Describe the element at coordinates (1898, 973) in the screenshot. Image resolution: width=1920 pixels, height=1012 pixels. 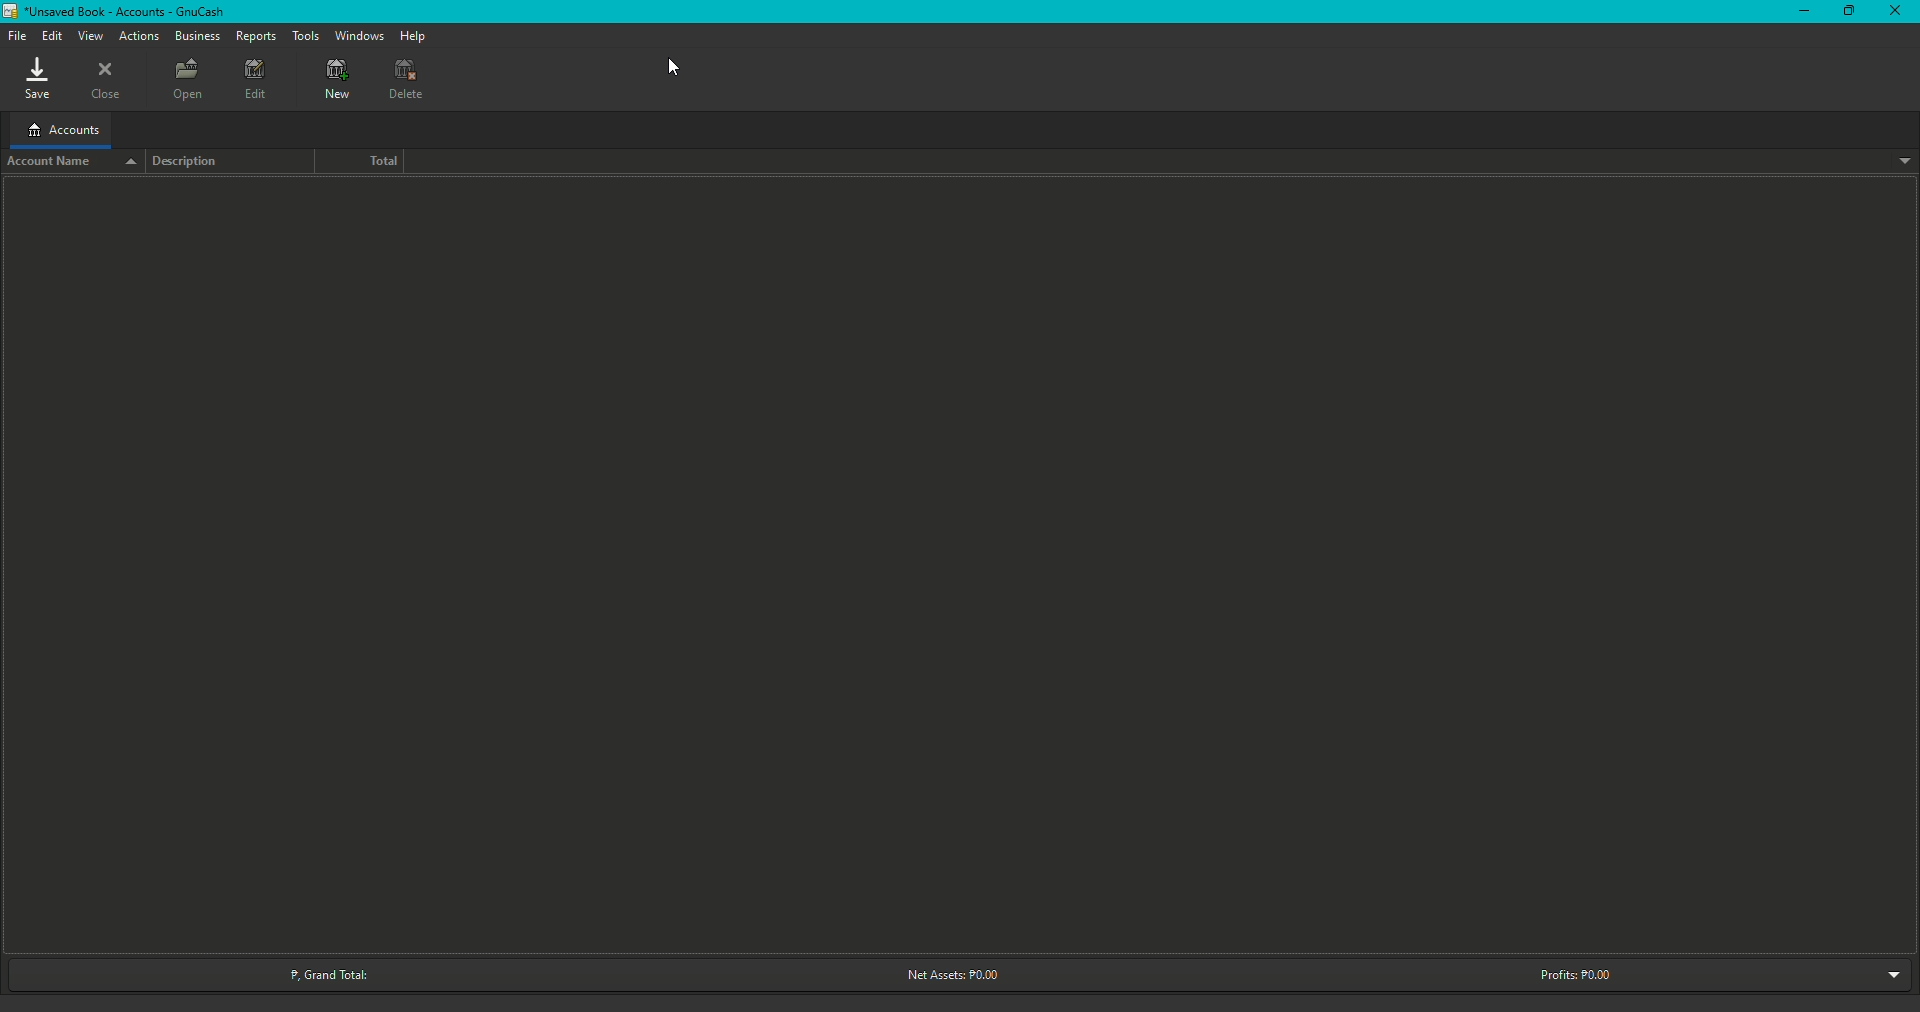
I see `Drop down` at that location.